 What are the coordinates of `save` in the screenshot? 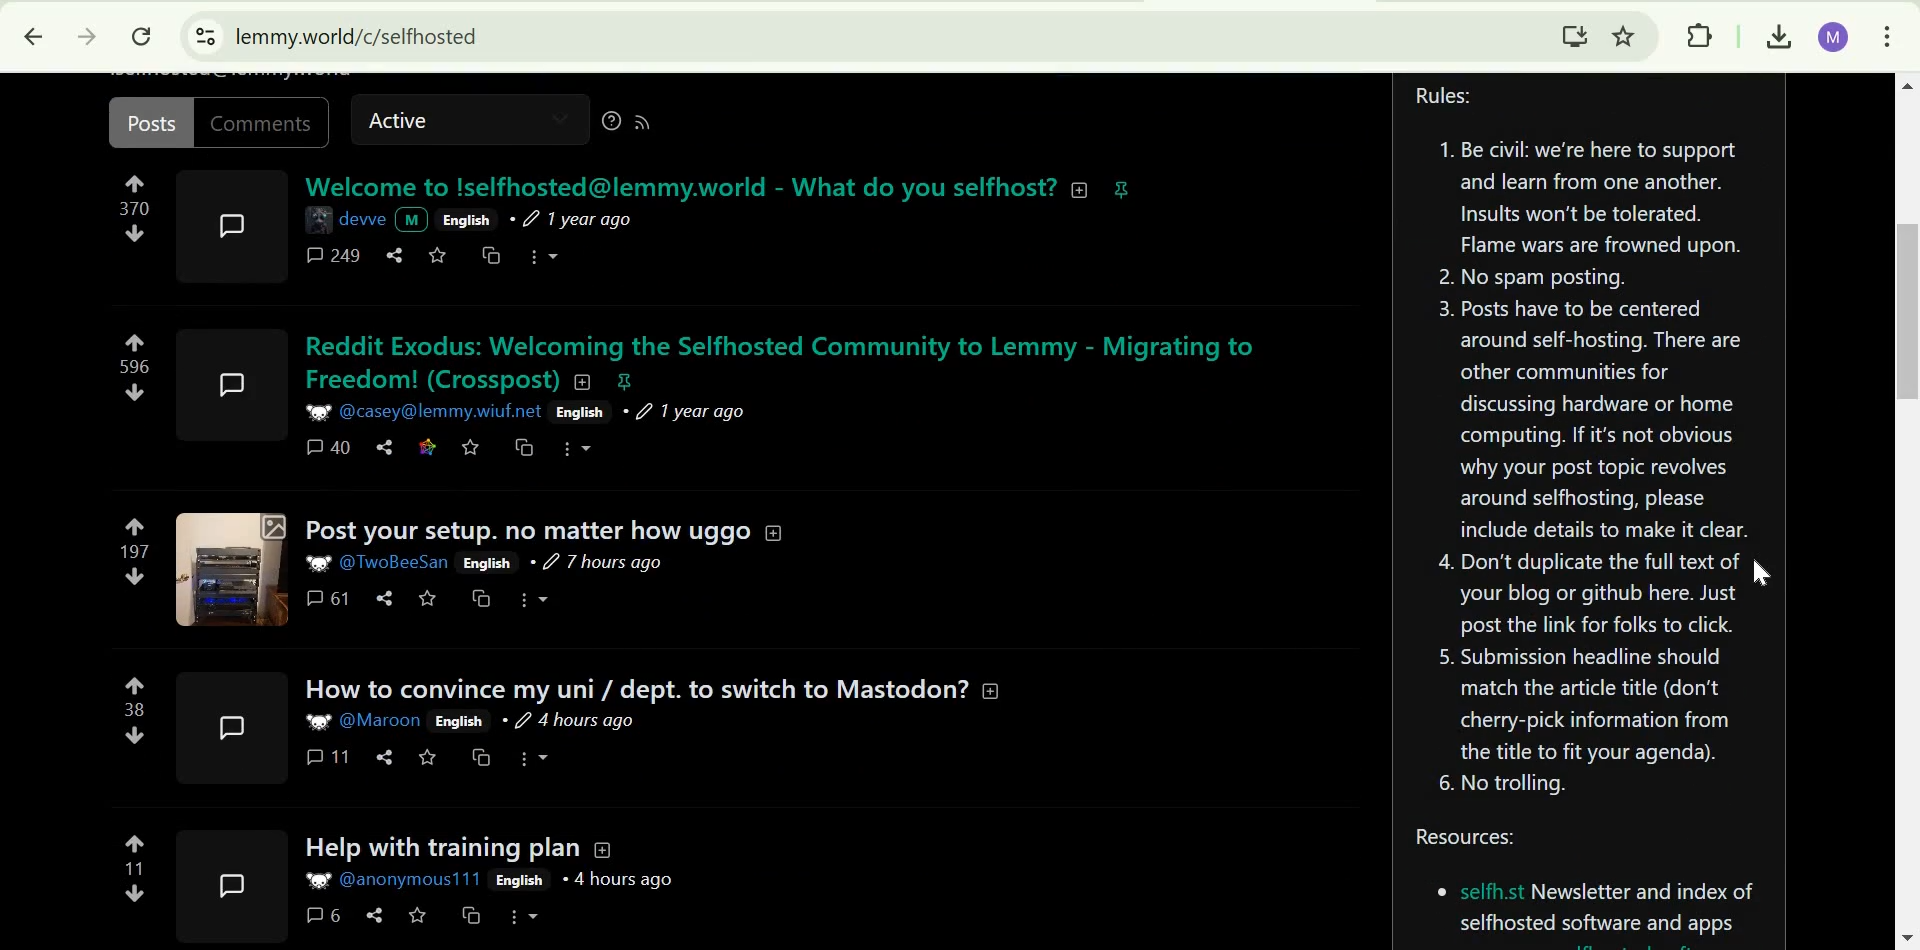 It's located at (428, 598).